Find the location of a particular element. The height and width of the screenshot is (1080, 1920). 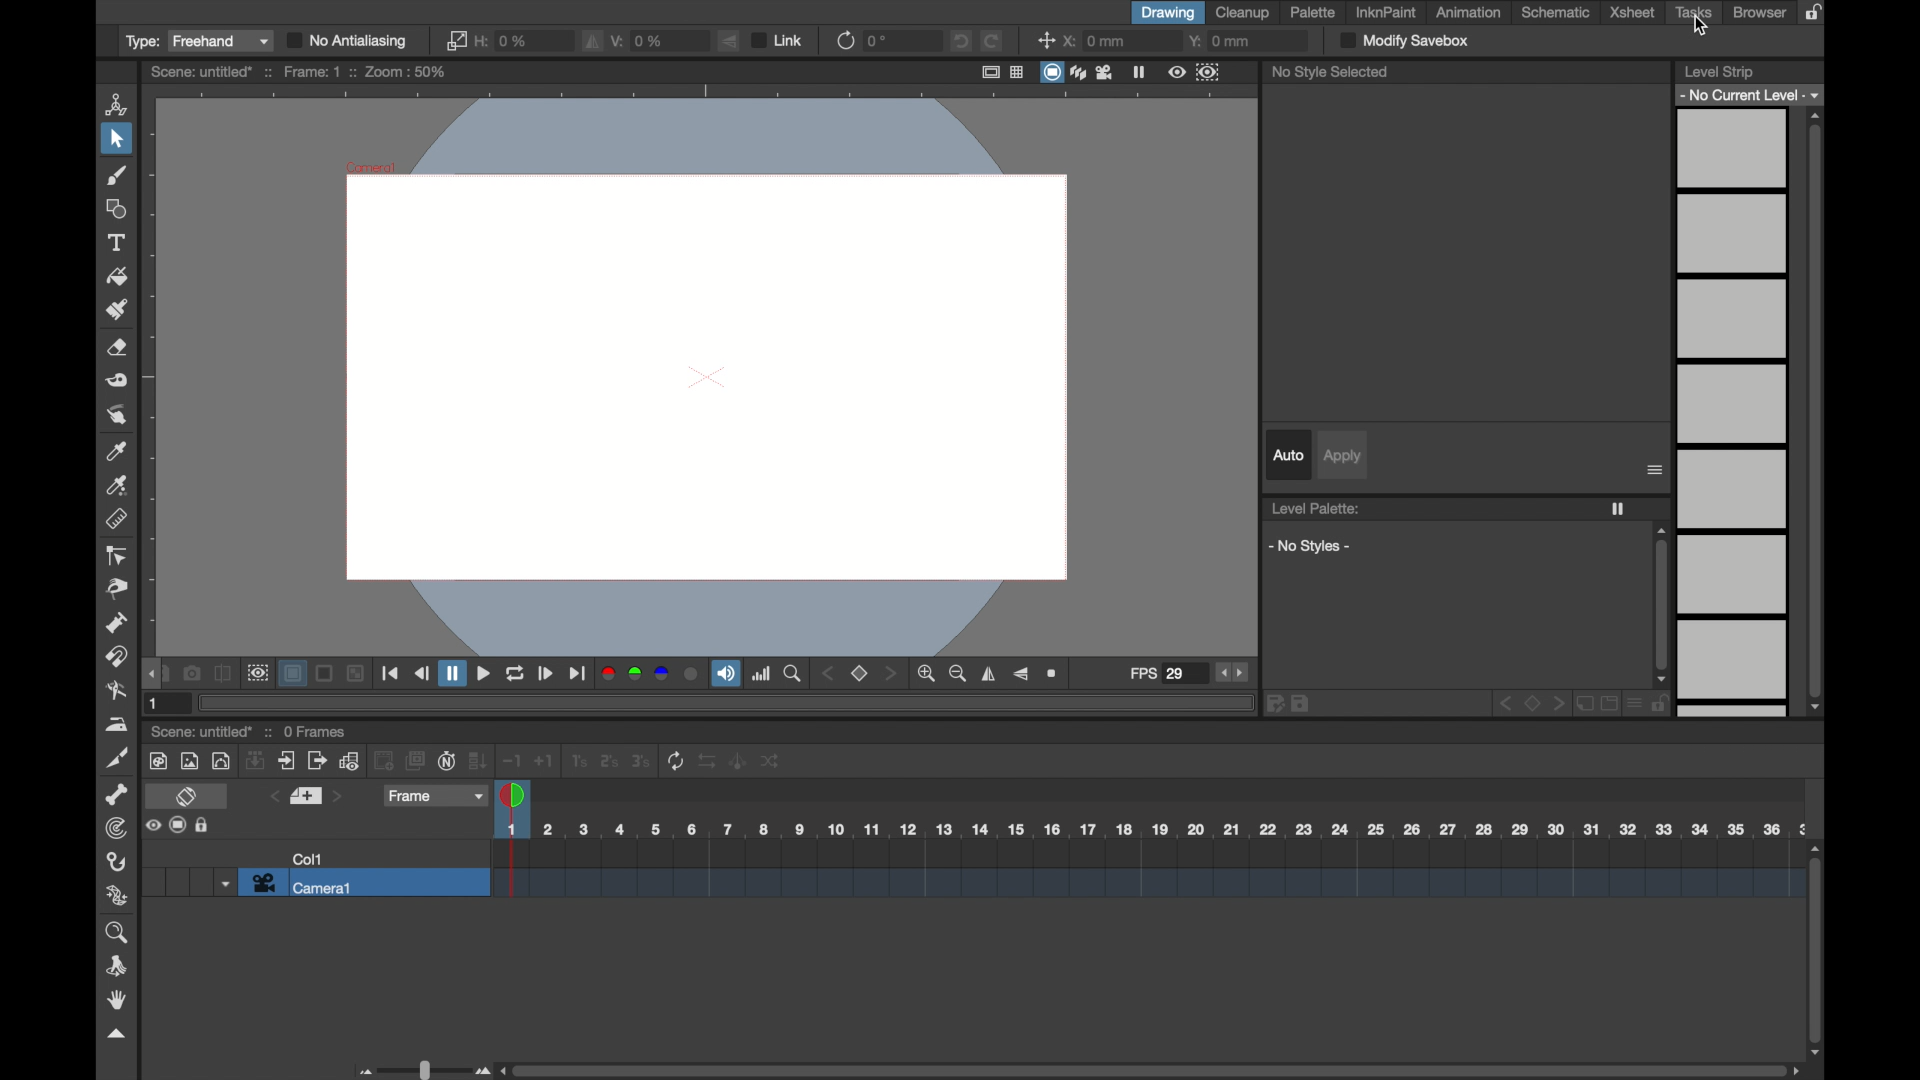

scene: untitled* :: Frame: 1 :: Zoom: 50% is located at coordinates (296, 72).